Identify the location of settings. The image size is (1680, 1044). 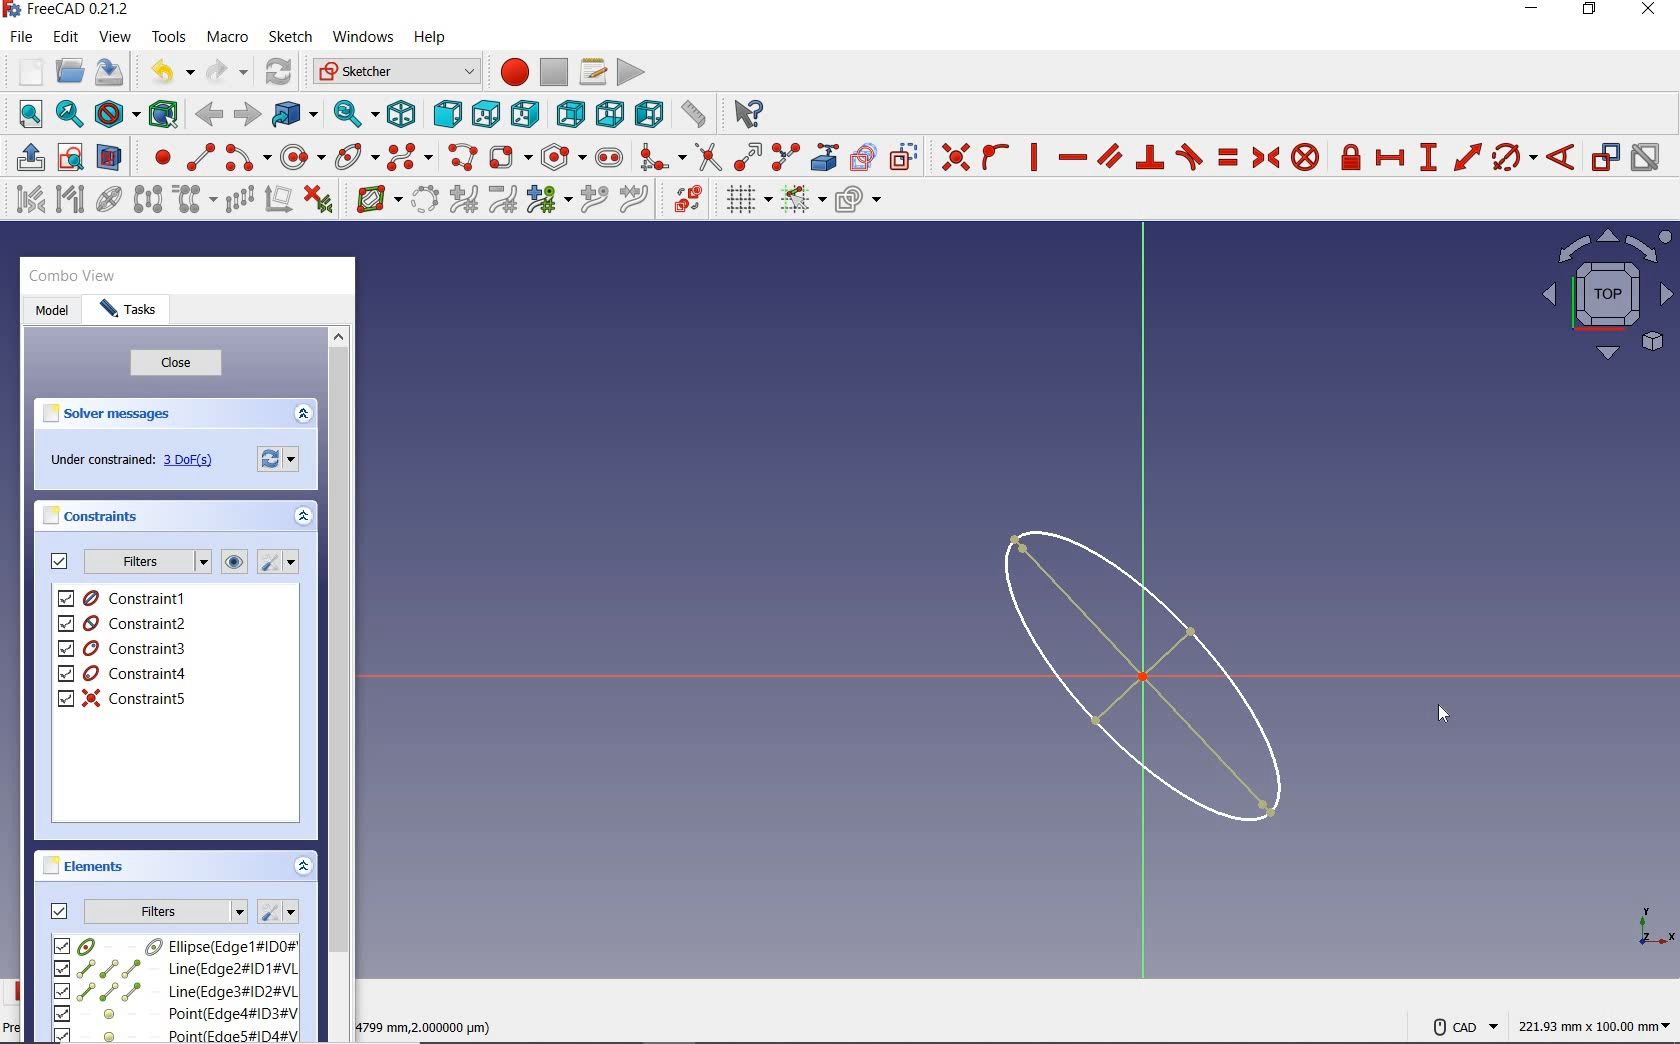
(276, 562).